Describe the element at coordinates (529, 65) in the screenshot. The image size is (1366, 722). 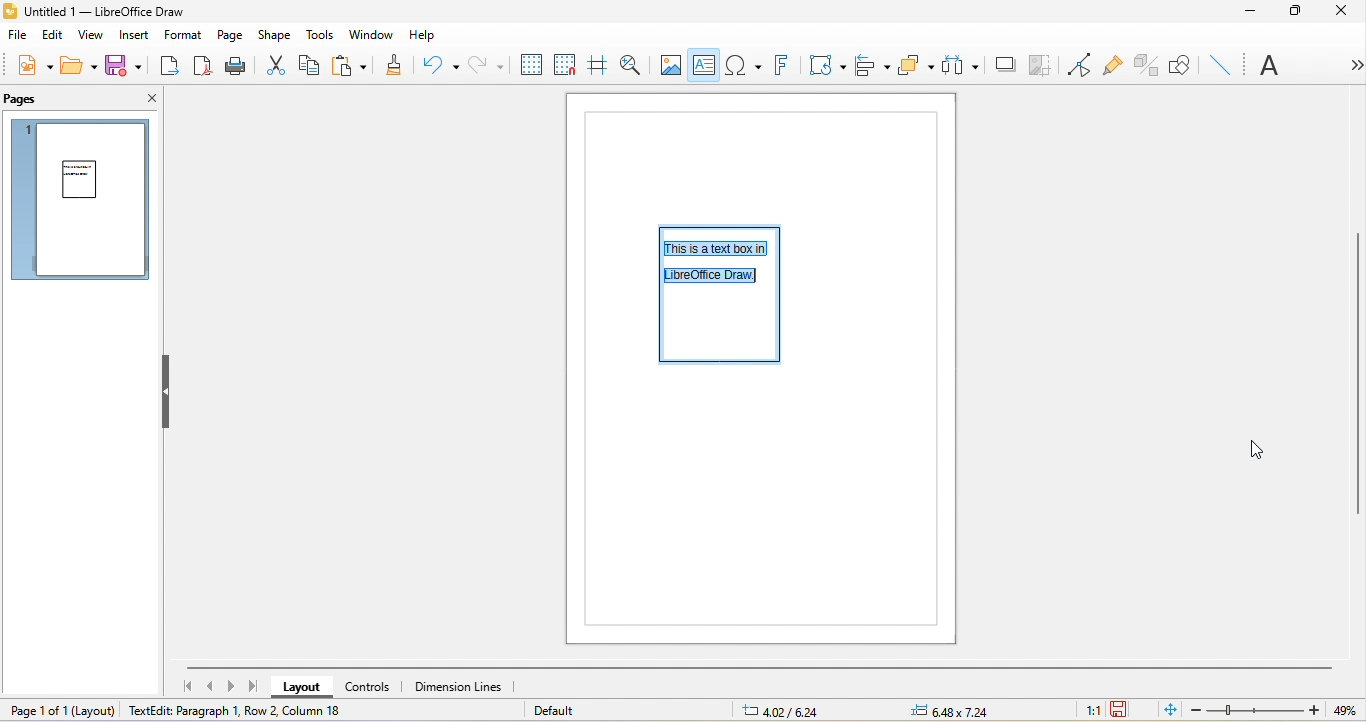
I see `display to grids` at that location.